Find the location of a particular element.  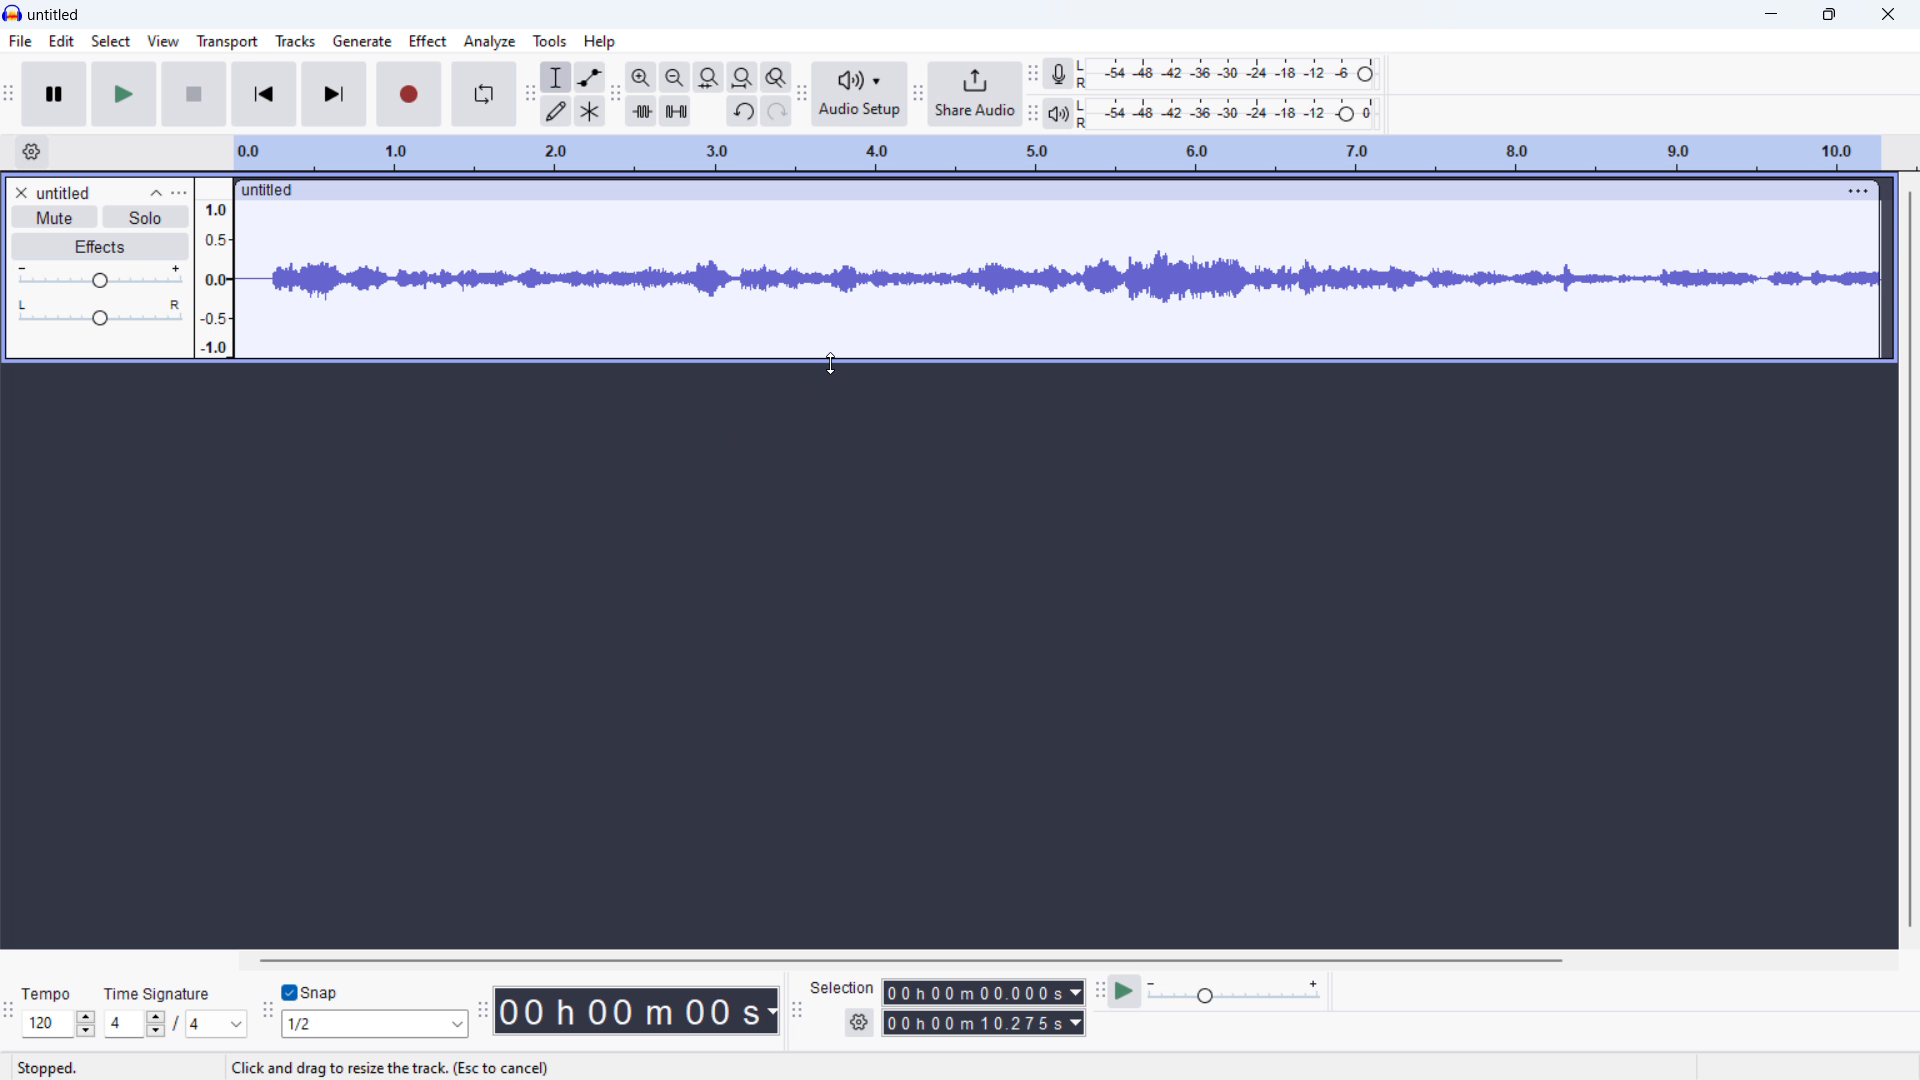

fit selection to width is located at coordinates (708, 78).